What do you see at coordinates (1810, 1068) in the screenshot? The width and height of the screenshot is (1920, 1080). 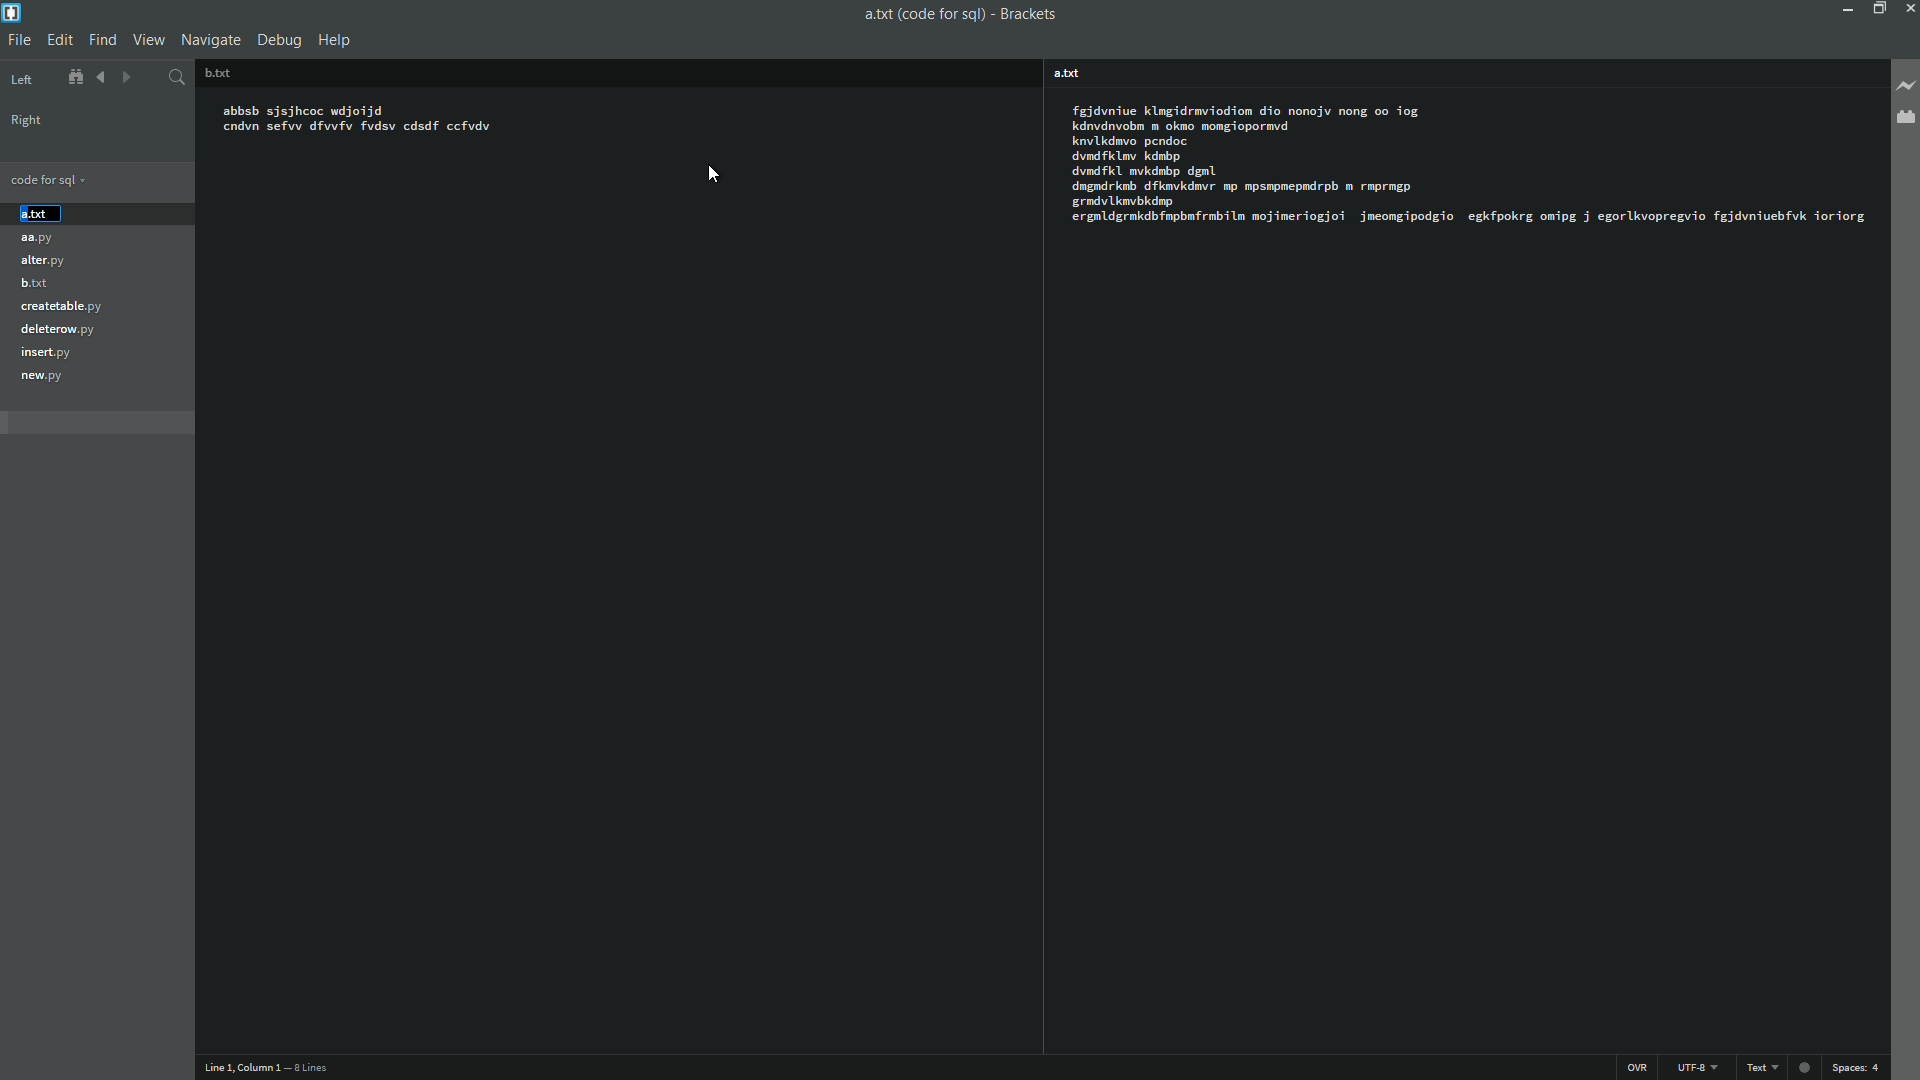 I see `Unsaved indicator` at bounding box center [1810, 1068].